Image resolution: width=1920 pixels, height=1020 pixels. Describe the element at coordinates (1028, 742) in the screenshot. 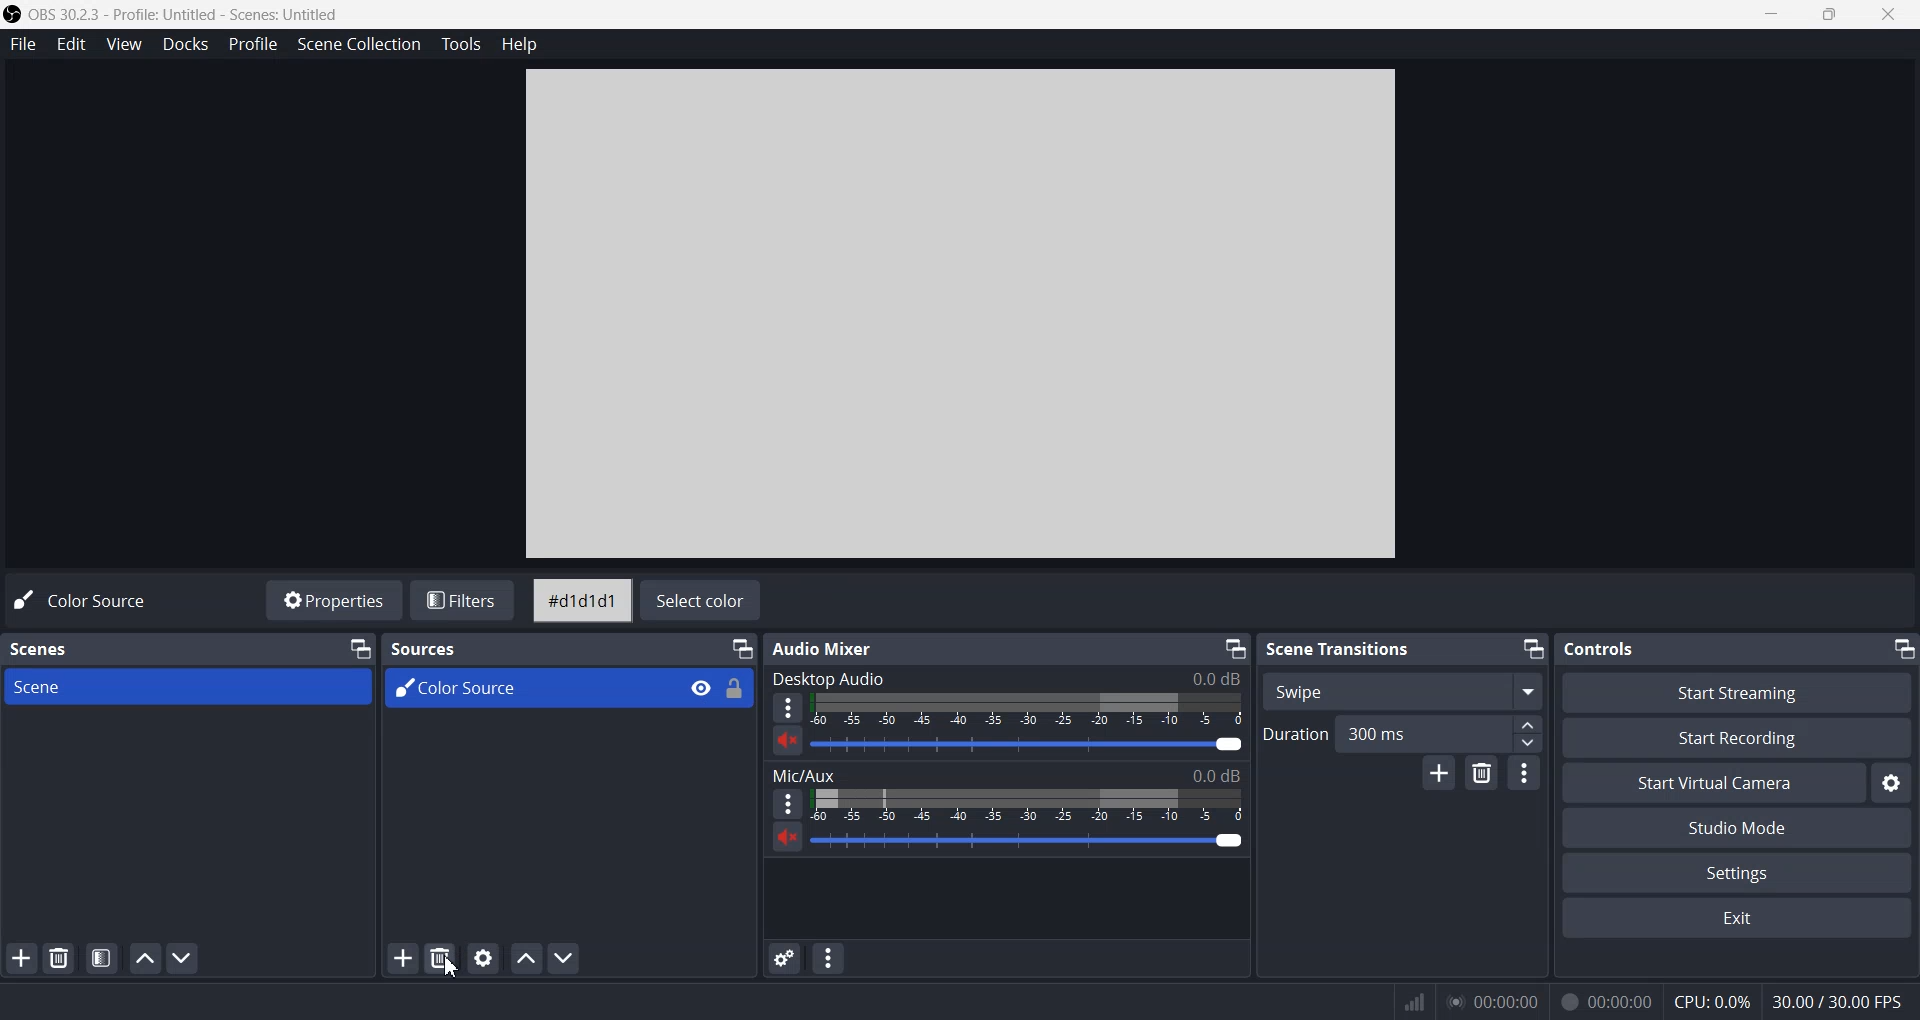

I see `Volume Adjuster` at that location.